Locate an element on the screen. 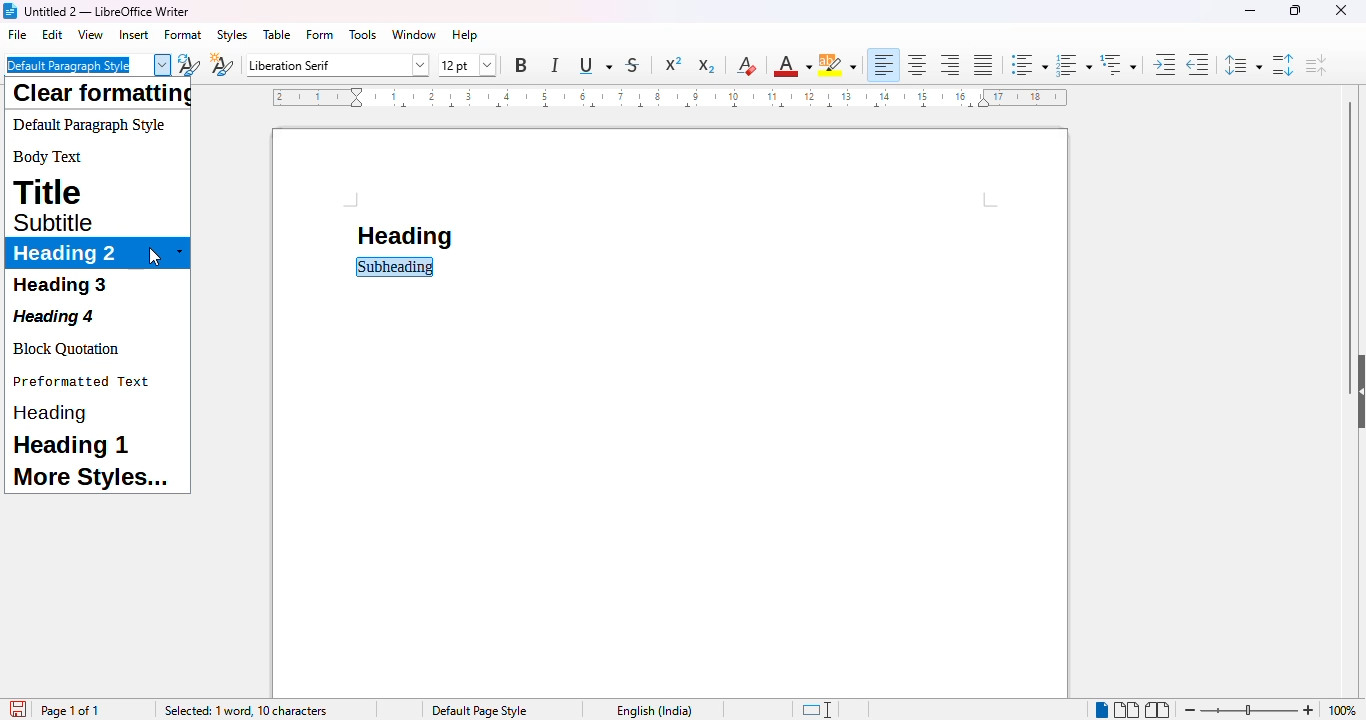  default paragraph style is located at coordinates (89, 64).